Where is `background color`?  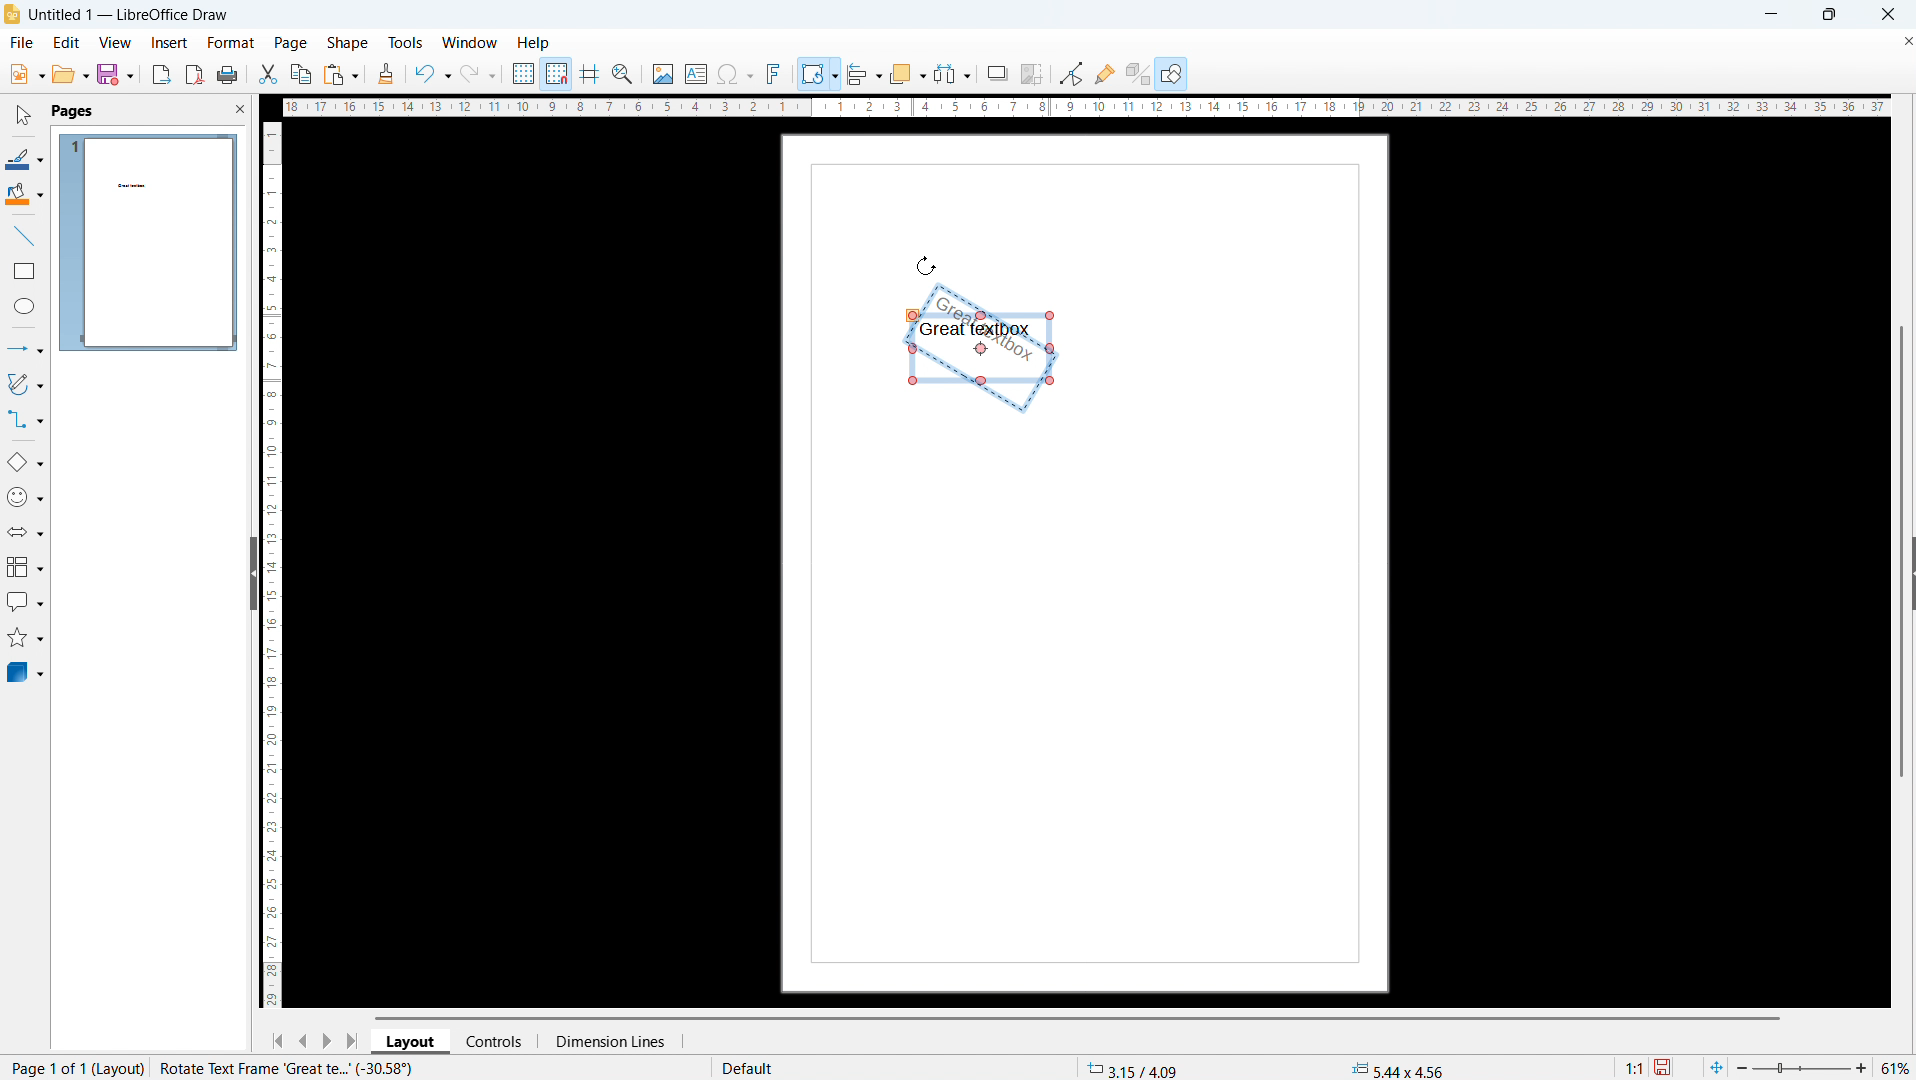
background color is located at coordinates (24, 195).